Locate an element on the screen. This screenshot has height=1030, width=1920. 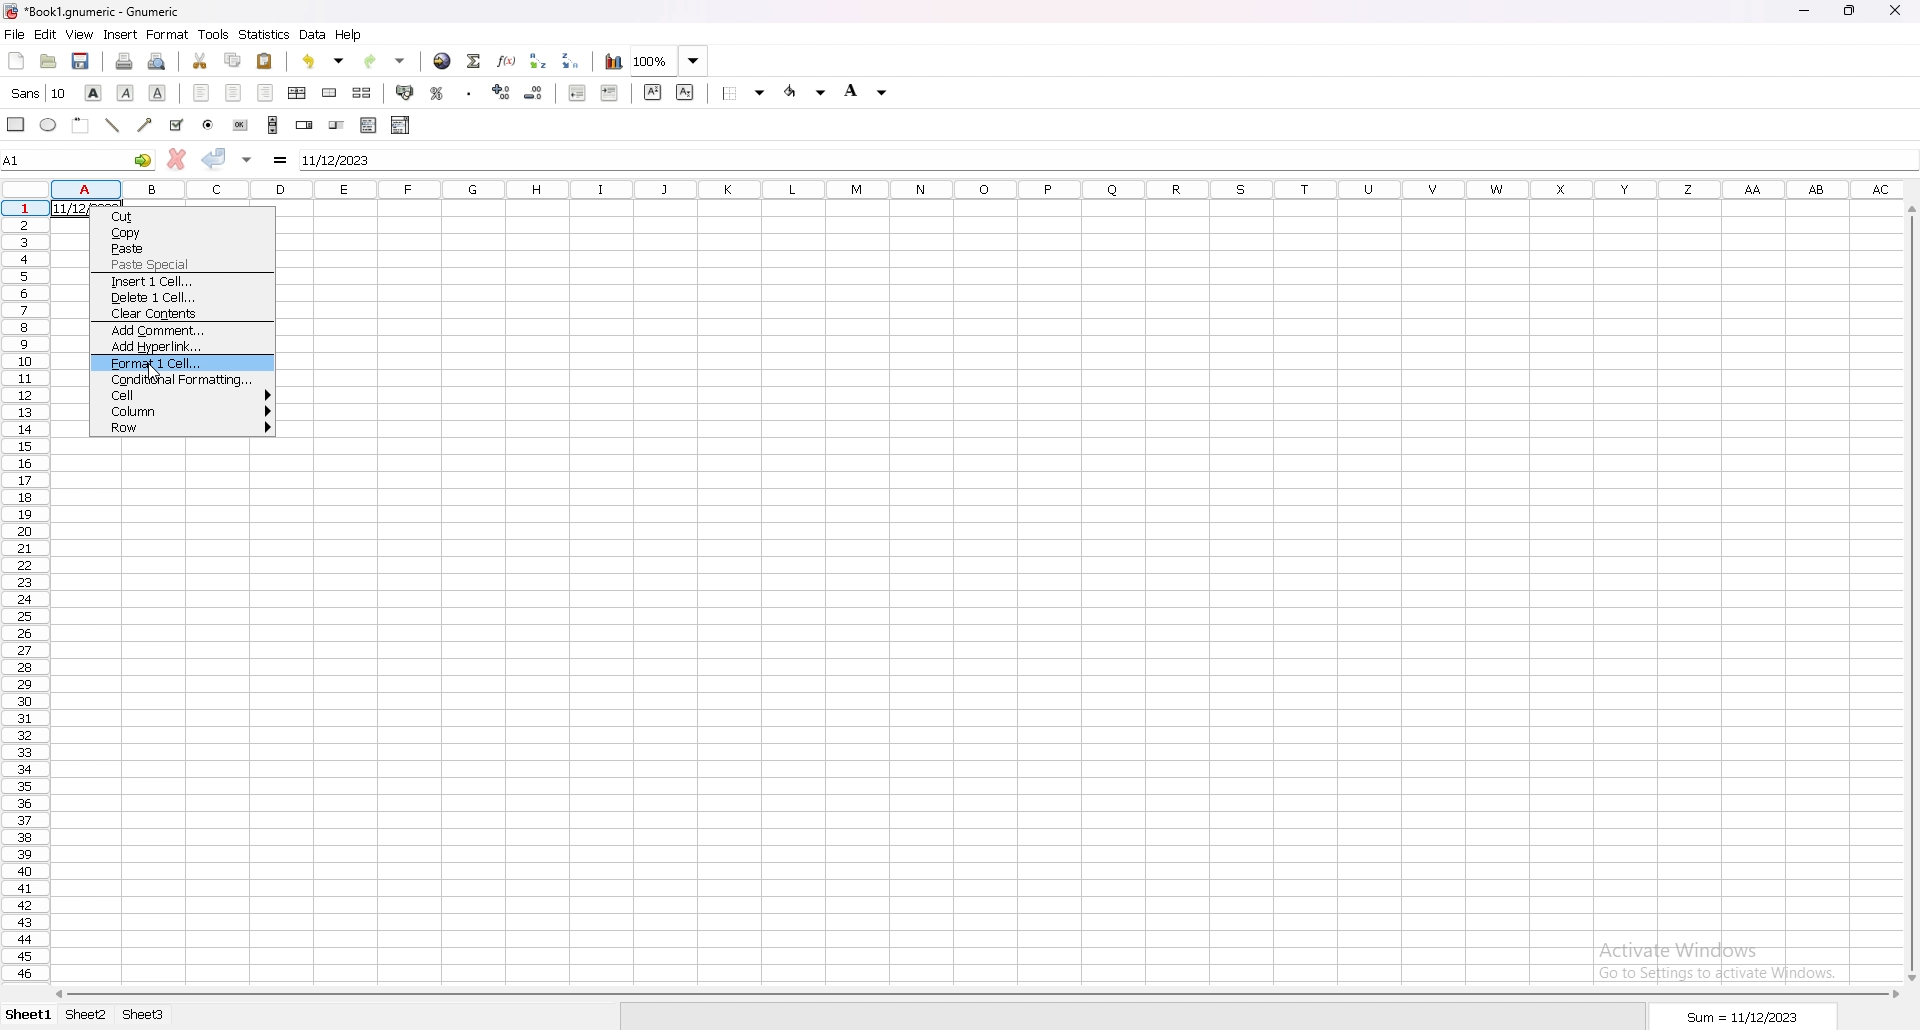
formula is located at coordinates (280, 160).